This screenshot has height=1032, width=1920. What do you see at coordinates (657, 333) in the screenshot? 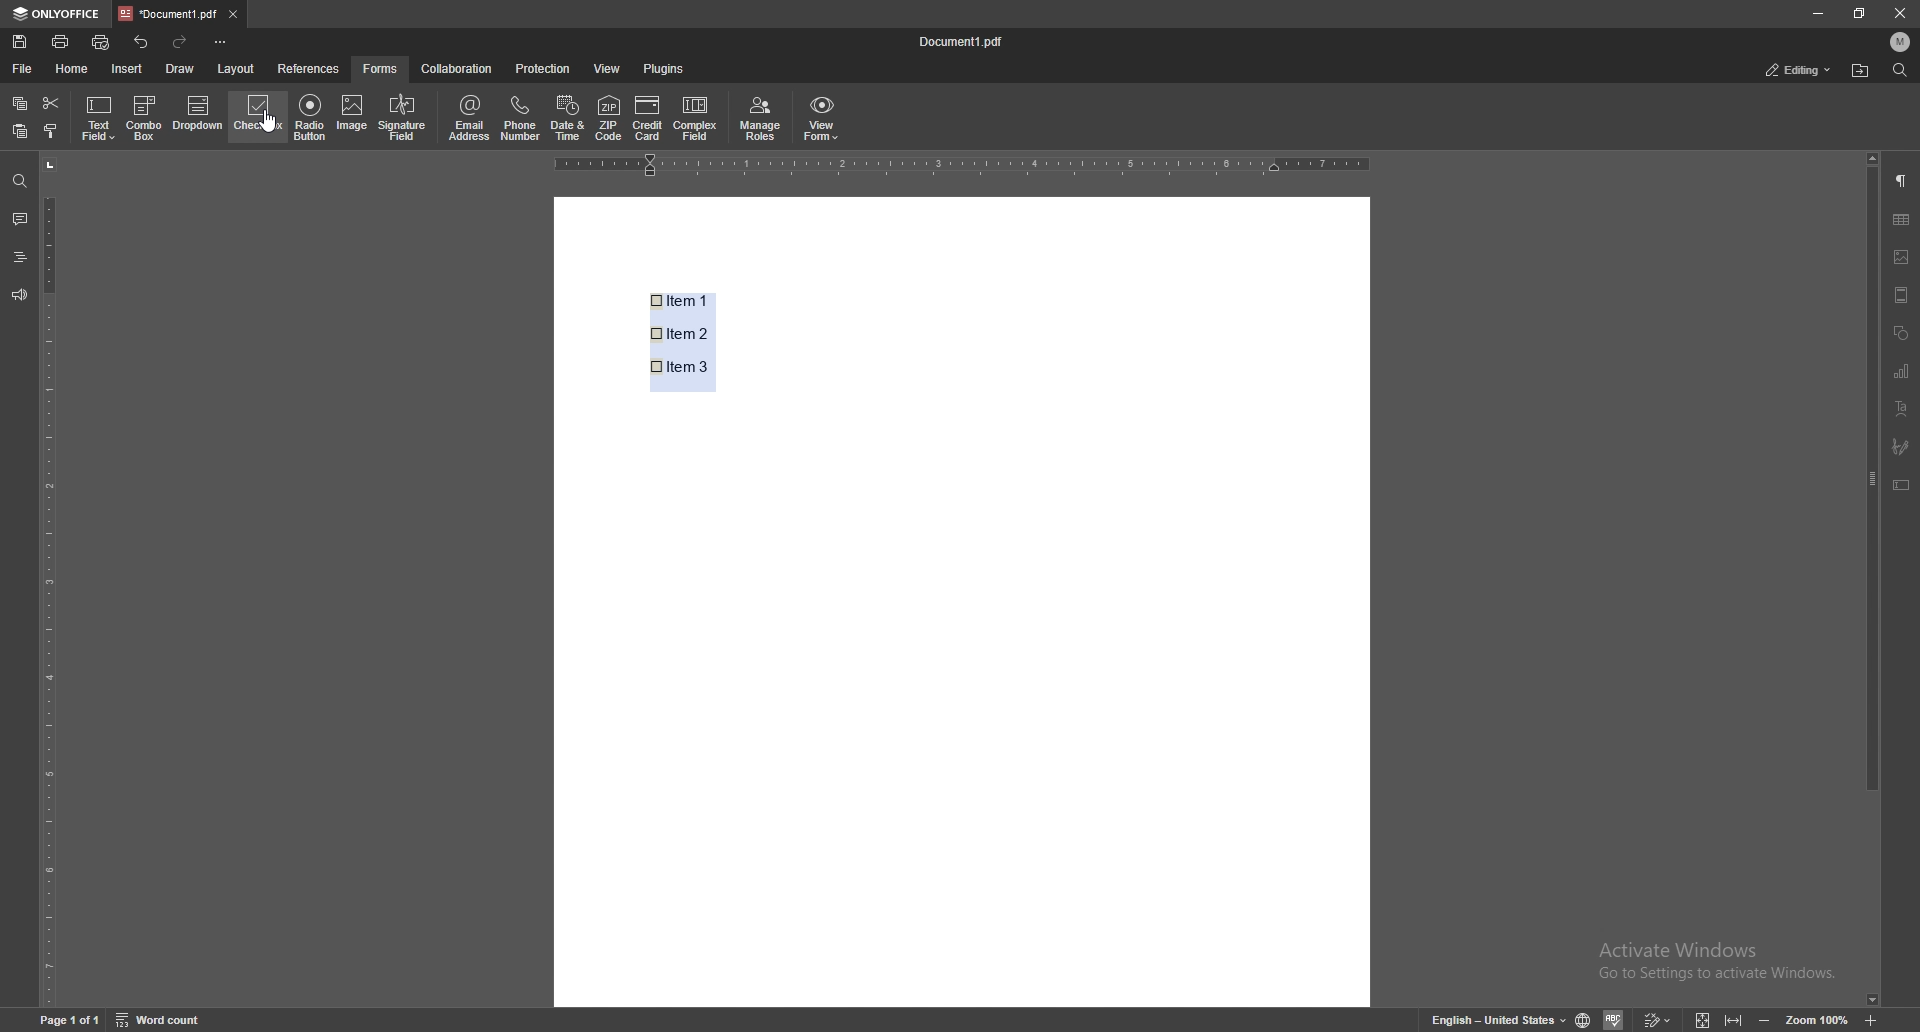
I see `checkbox` at bounding box center [657, 333].